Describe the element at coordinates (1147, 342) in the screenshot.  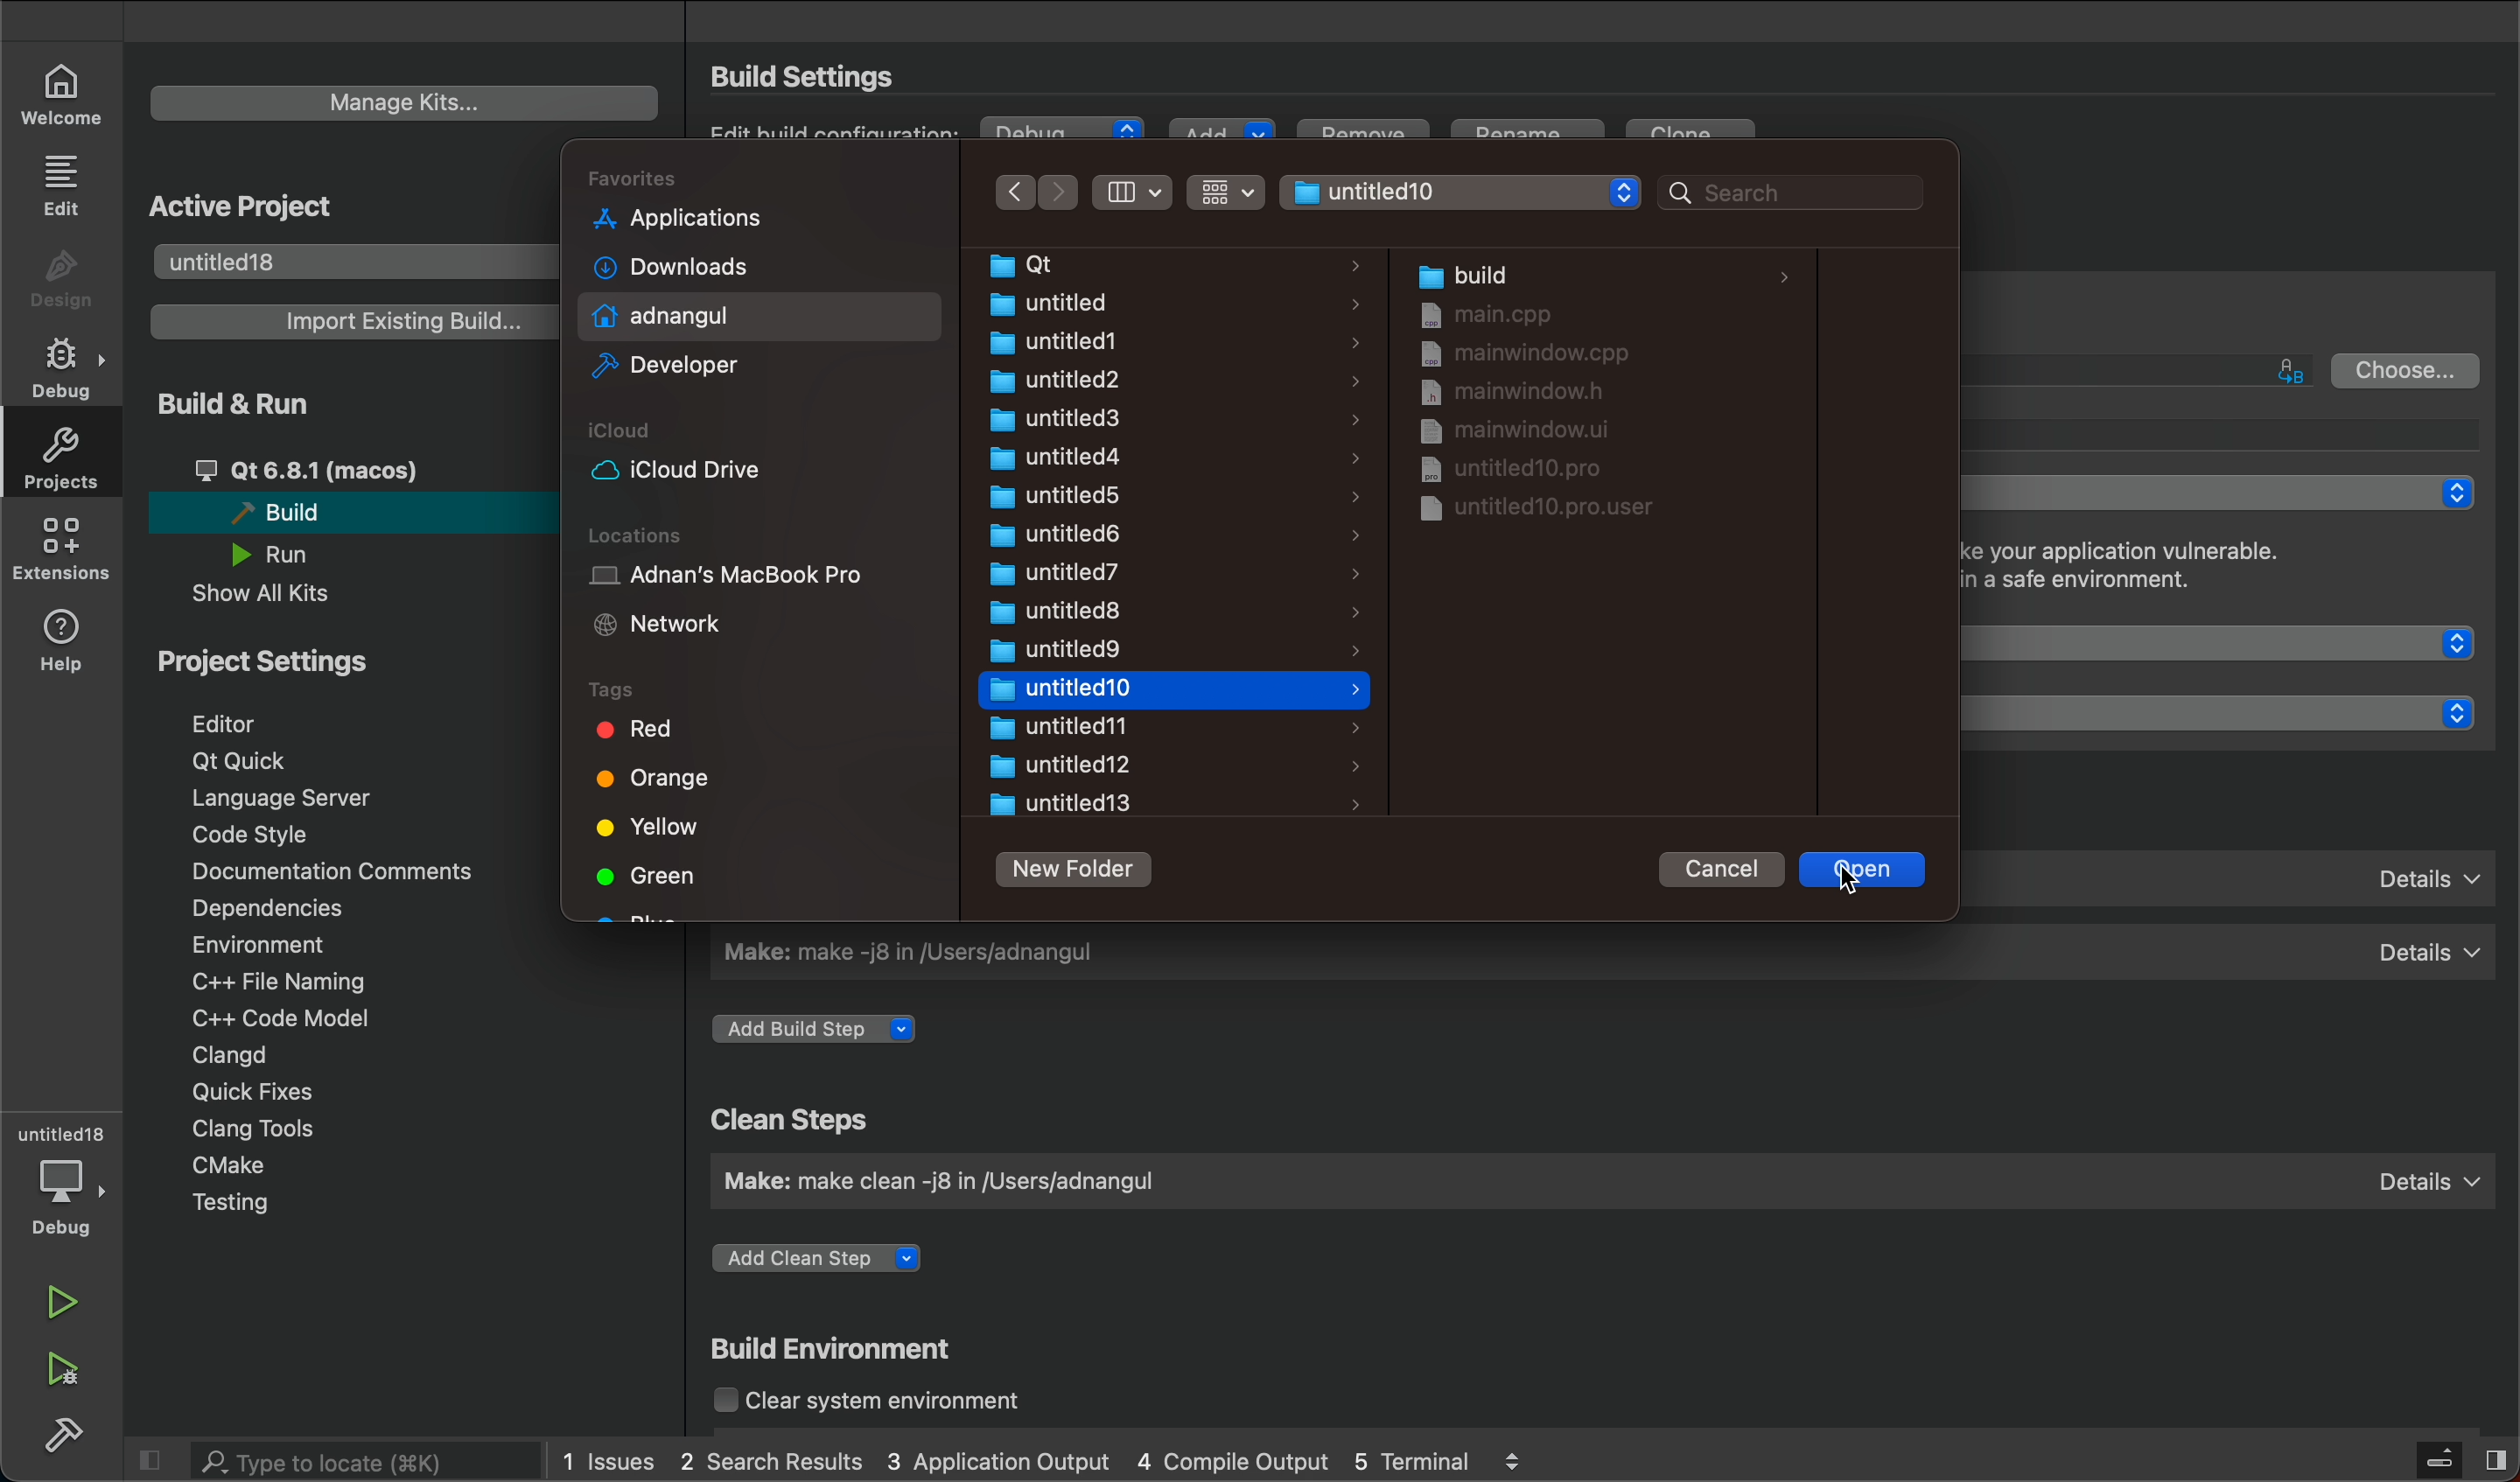
I see `untitled1` at that location.